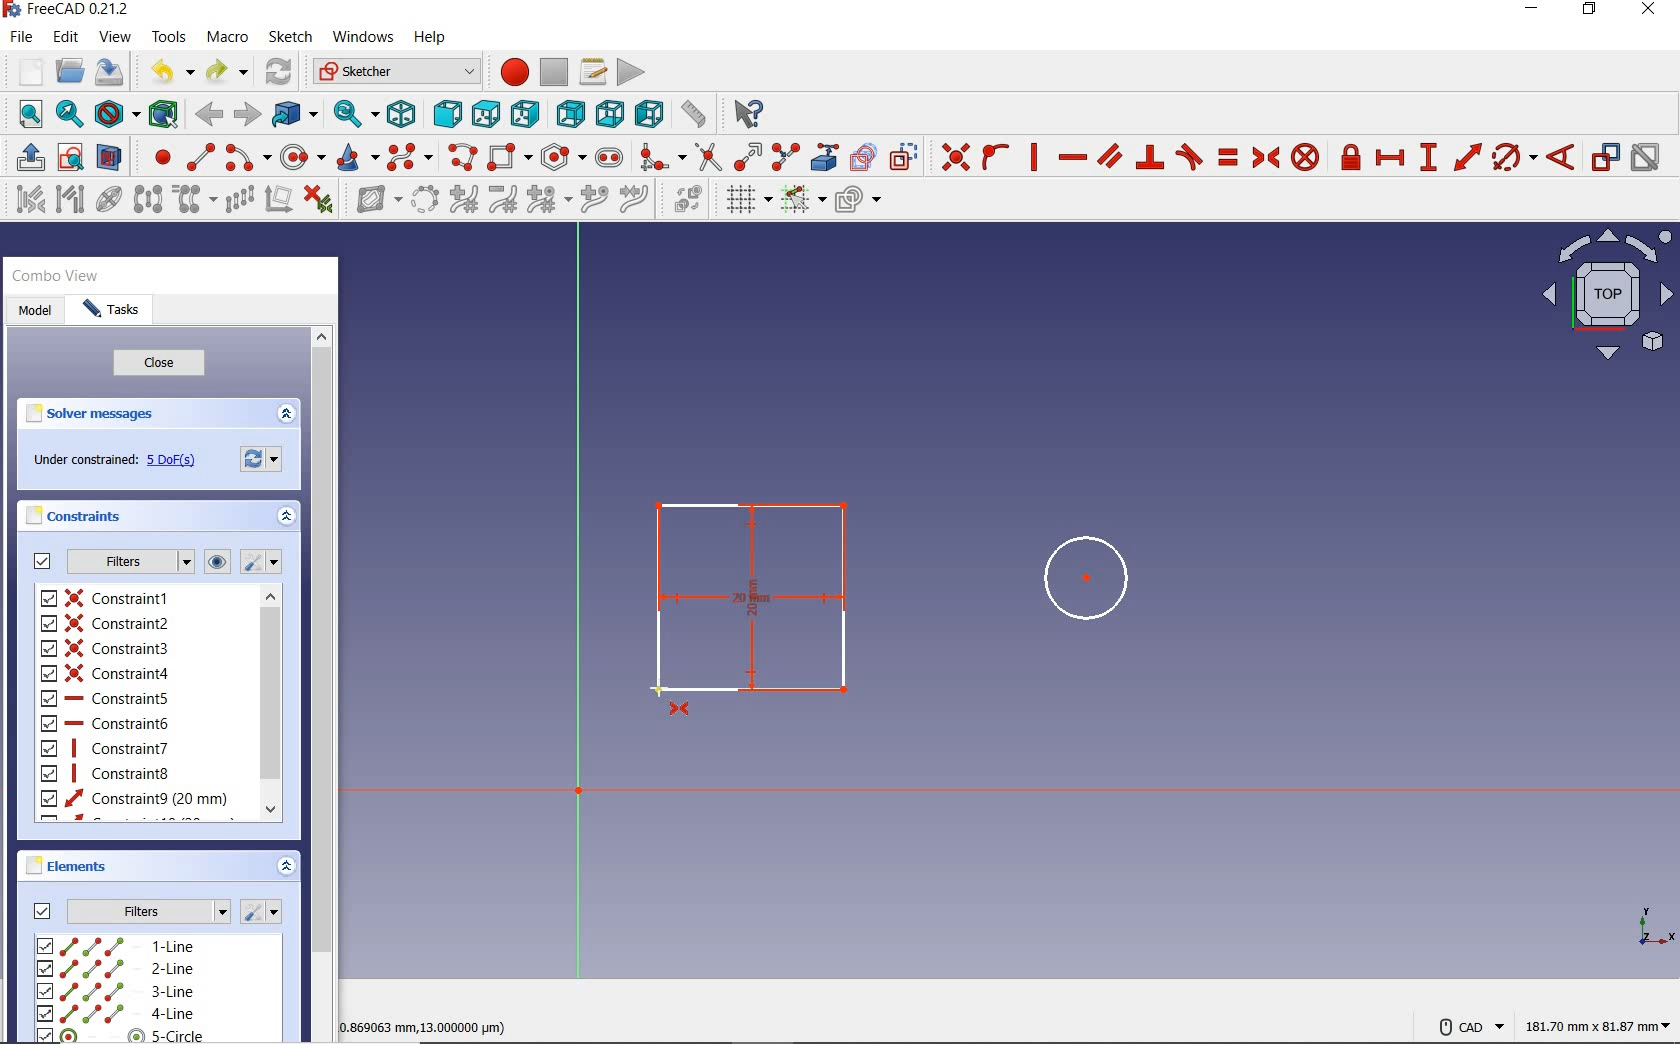 The height and width of the screenshot is (1044, 1680). I want to click on fit all, so click(24, 116).